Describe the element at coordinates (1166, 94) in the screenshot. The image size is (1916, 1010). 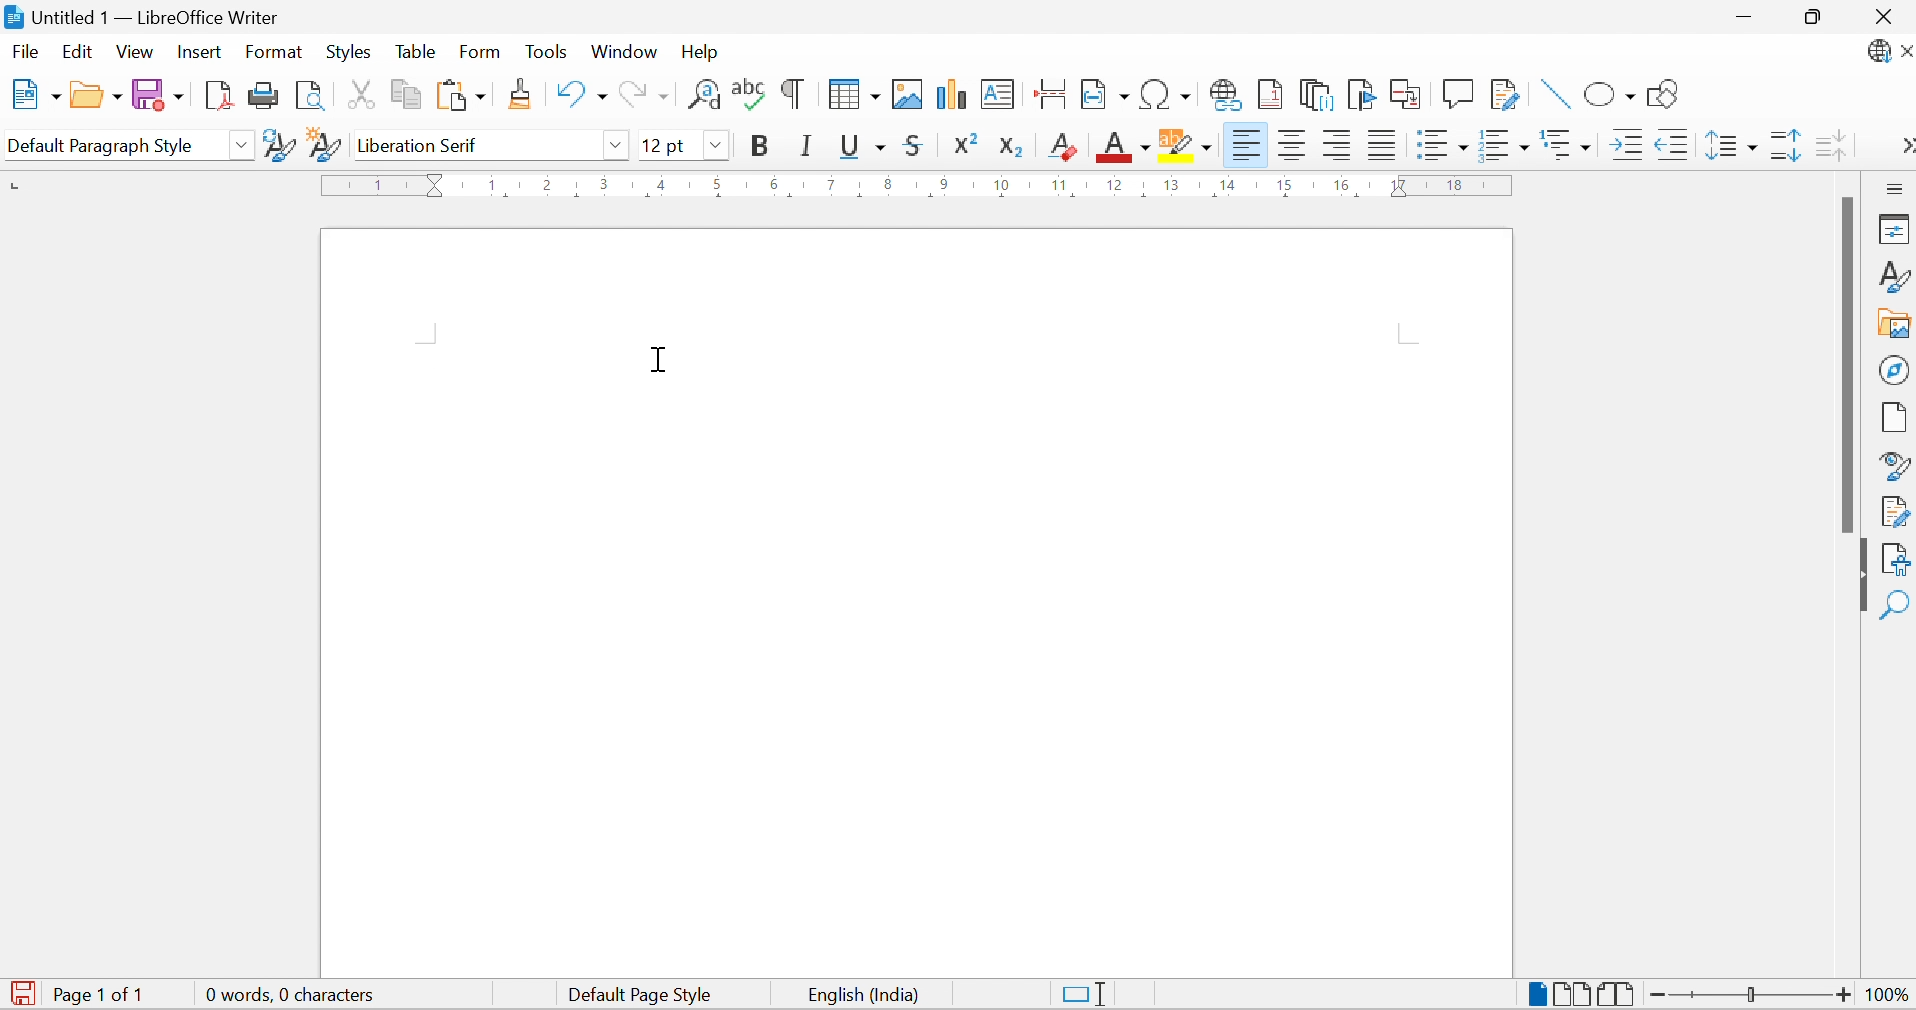
I see `Insert Special Characters` at that location.